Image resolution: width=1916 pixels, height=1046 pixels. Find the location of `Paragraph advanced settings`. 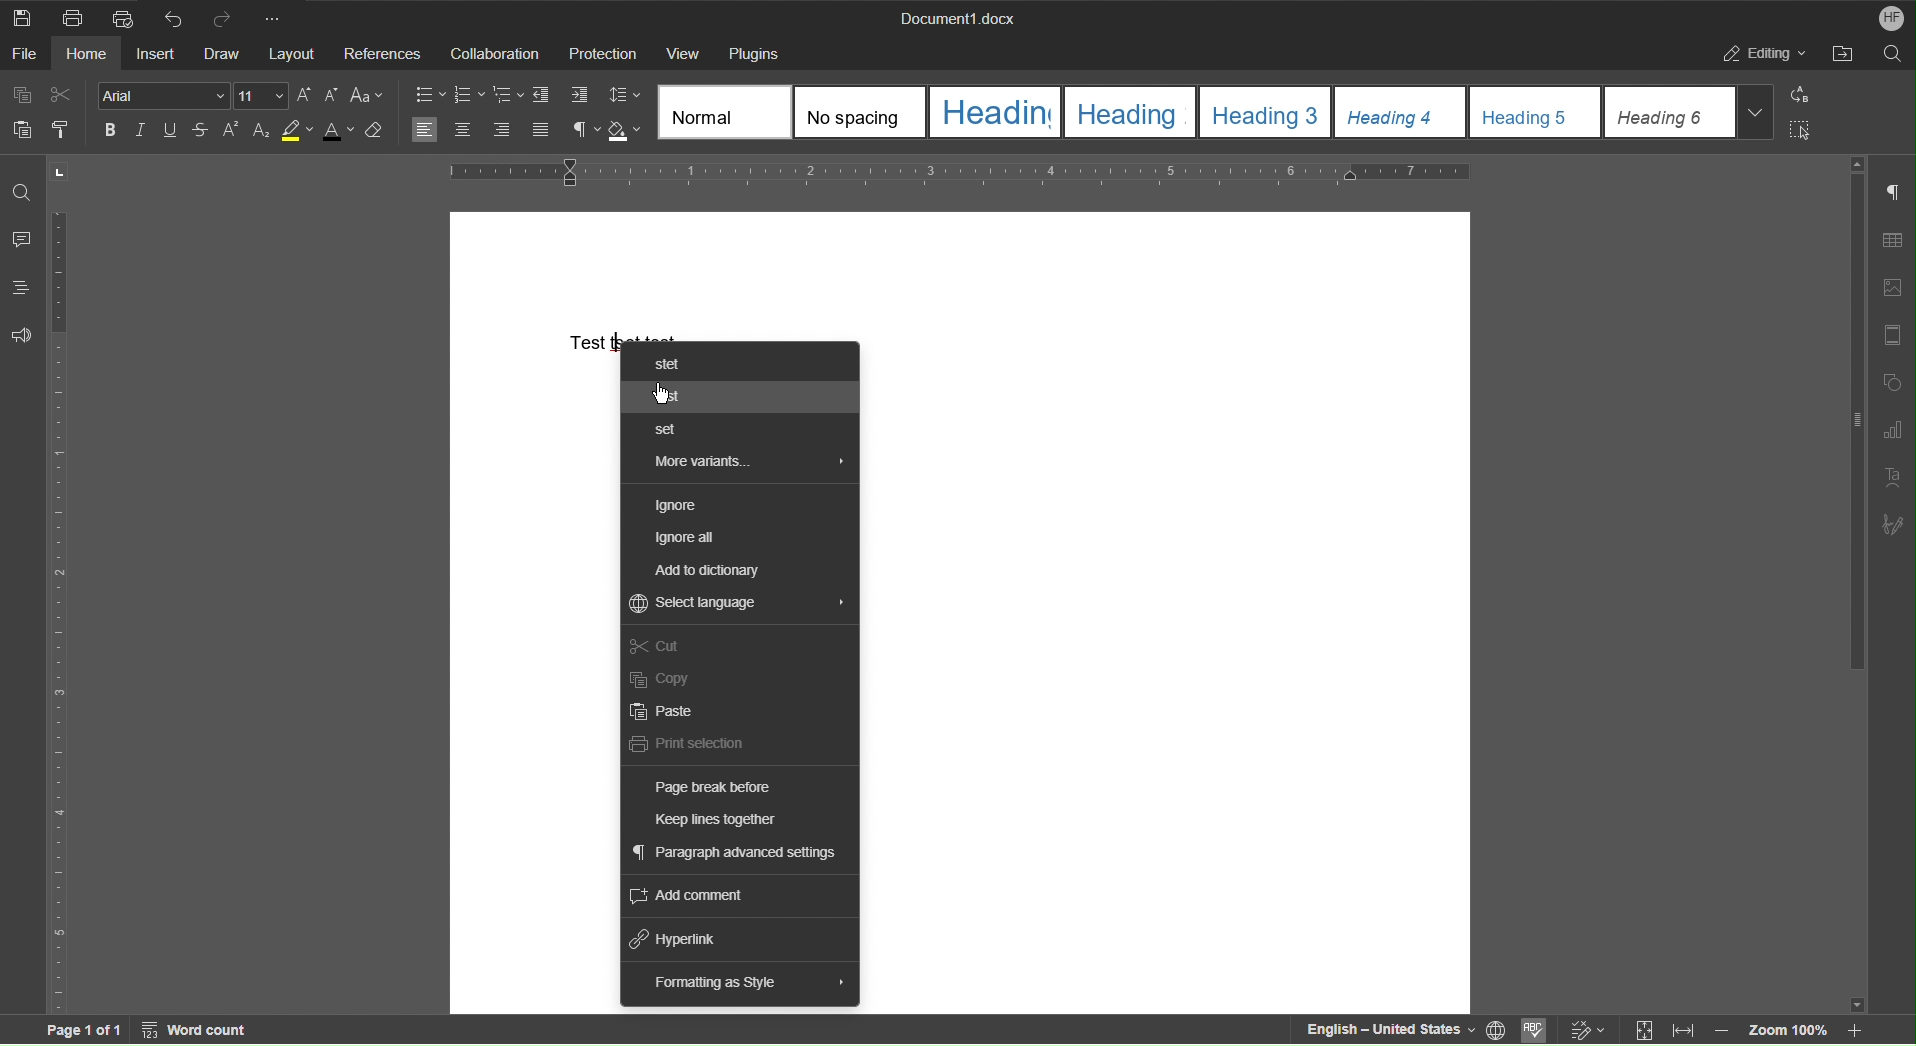

Paragraph advanced settings is located at coordinates (733, 853).